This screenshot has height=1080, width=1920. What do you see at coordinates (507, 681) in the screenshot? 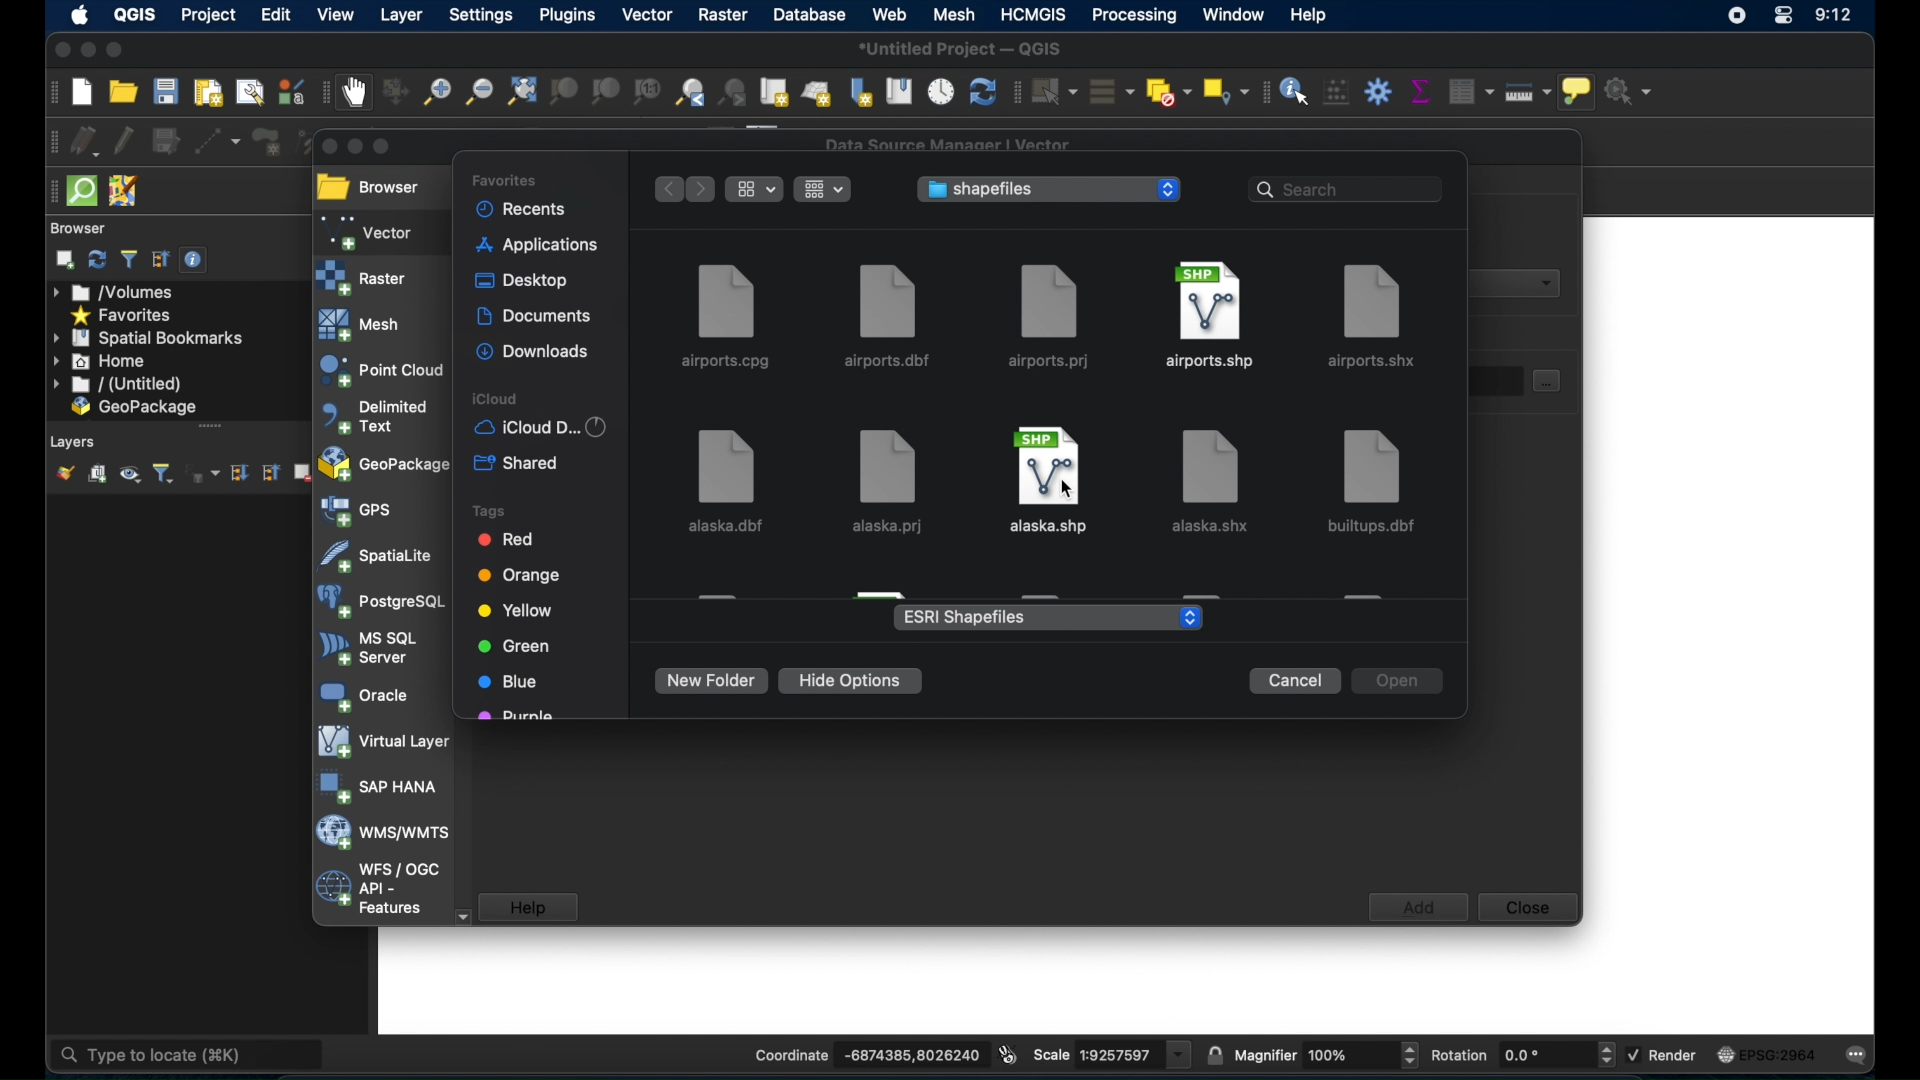
I see `blue` at bounding box center [507, 681].